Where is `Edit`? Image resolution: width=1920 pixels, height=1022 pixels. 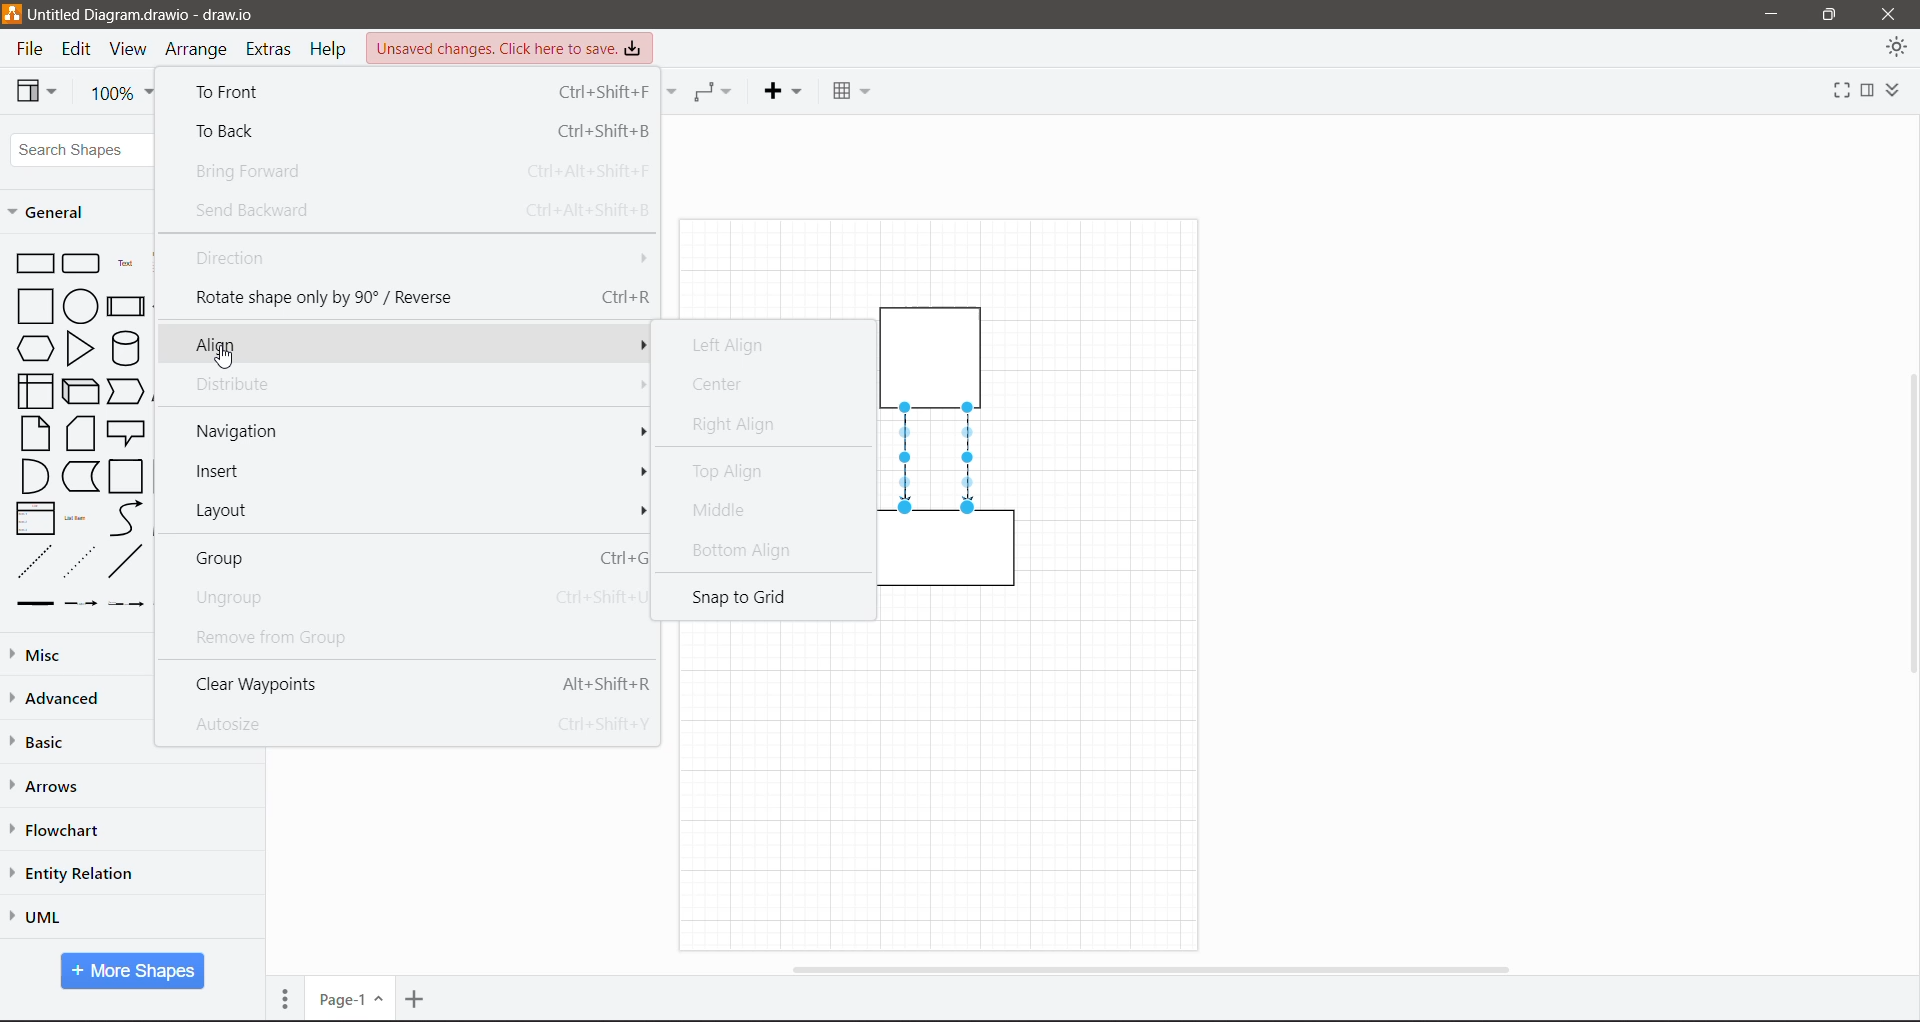 Edit is located at coordinates (79, 50).